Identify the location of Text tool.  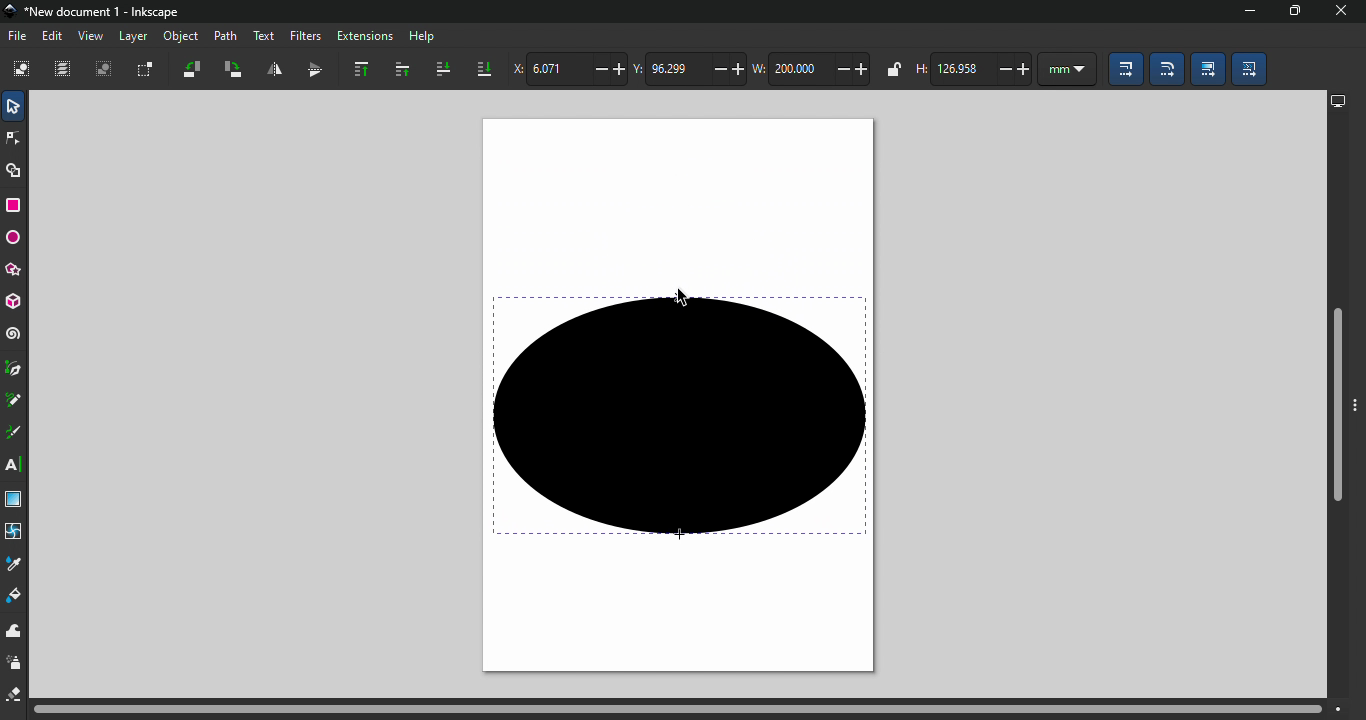
(15, 467).